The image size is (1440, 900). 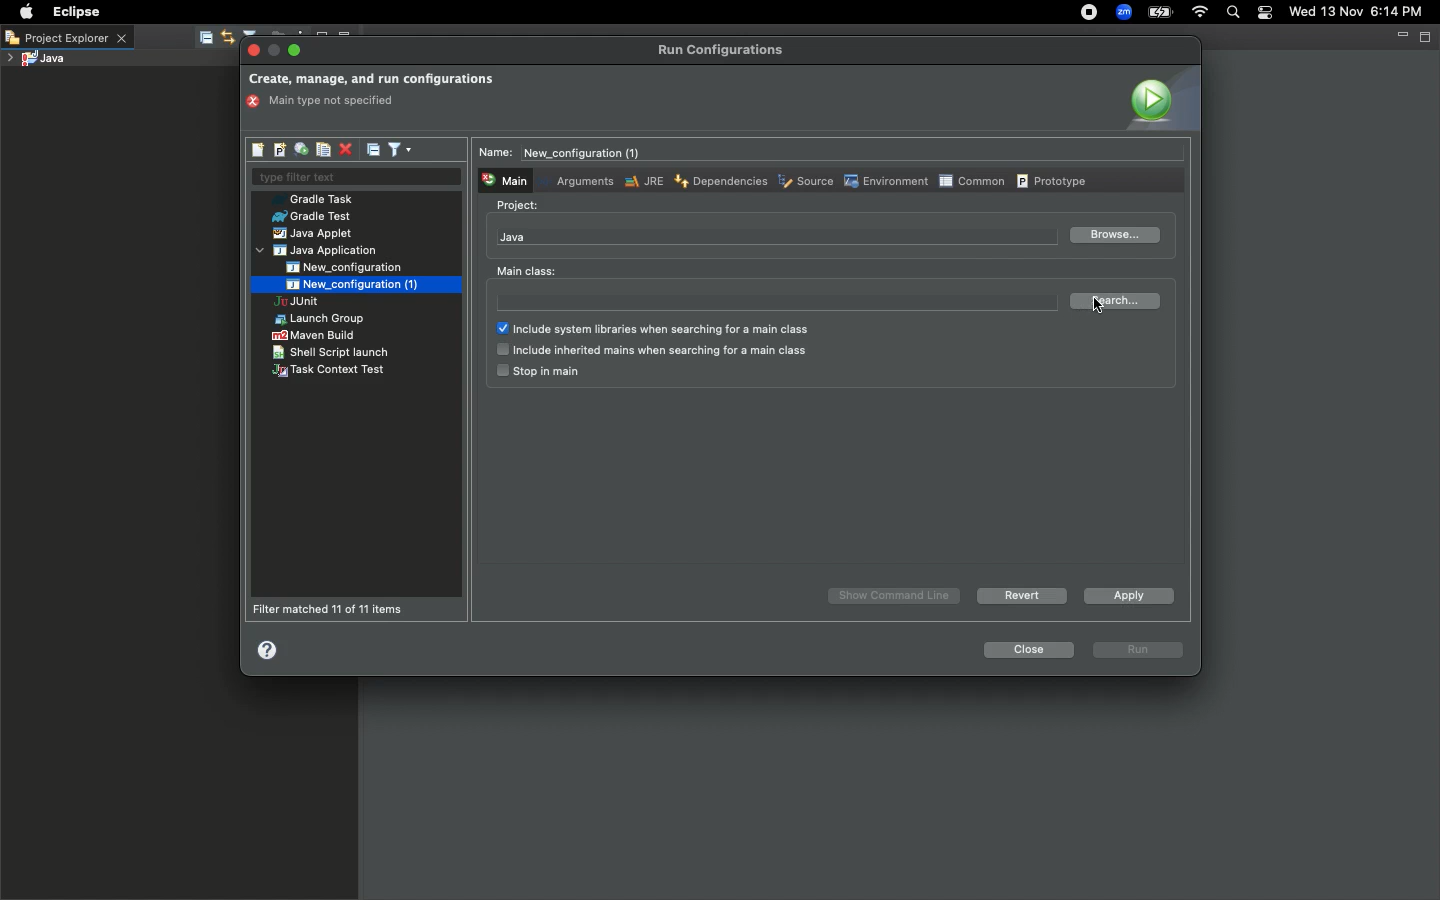 I want to click on main type not specified, so click(x=327, y=102).